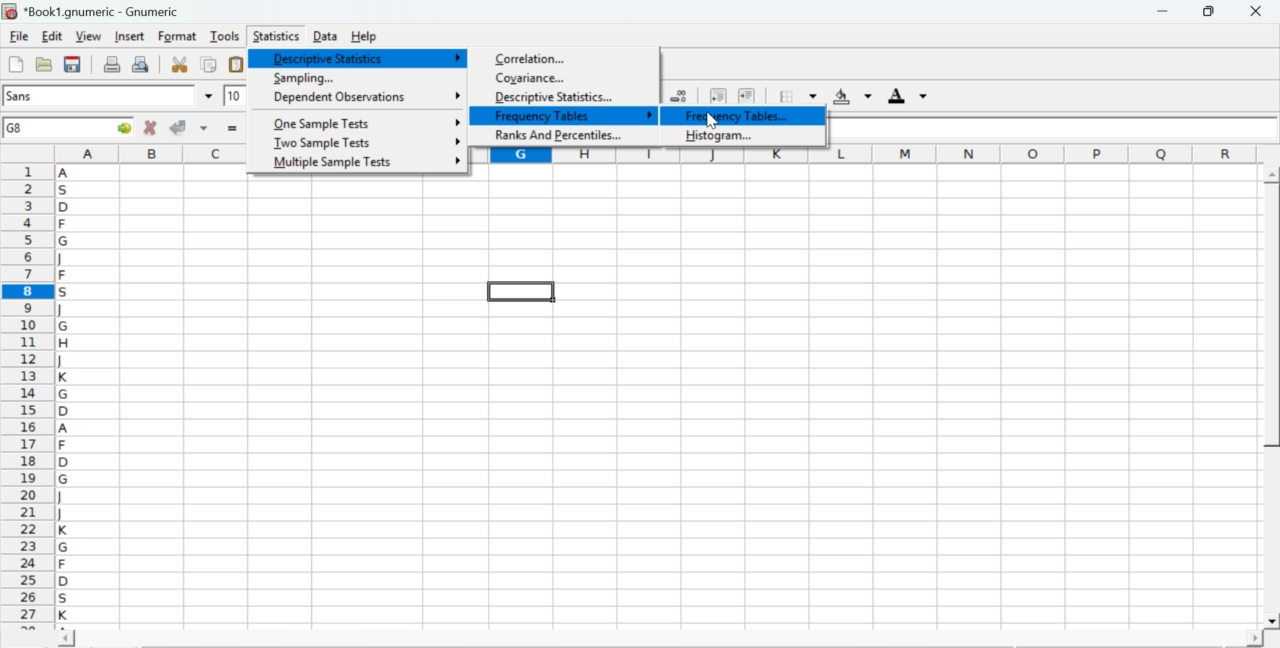 The image size is (1280, 648). What do you see at coordinates (660, 640) in the screenshot?
I see `scroll bar` at bounding box center [660, 640].